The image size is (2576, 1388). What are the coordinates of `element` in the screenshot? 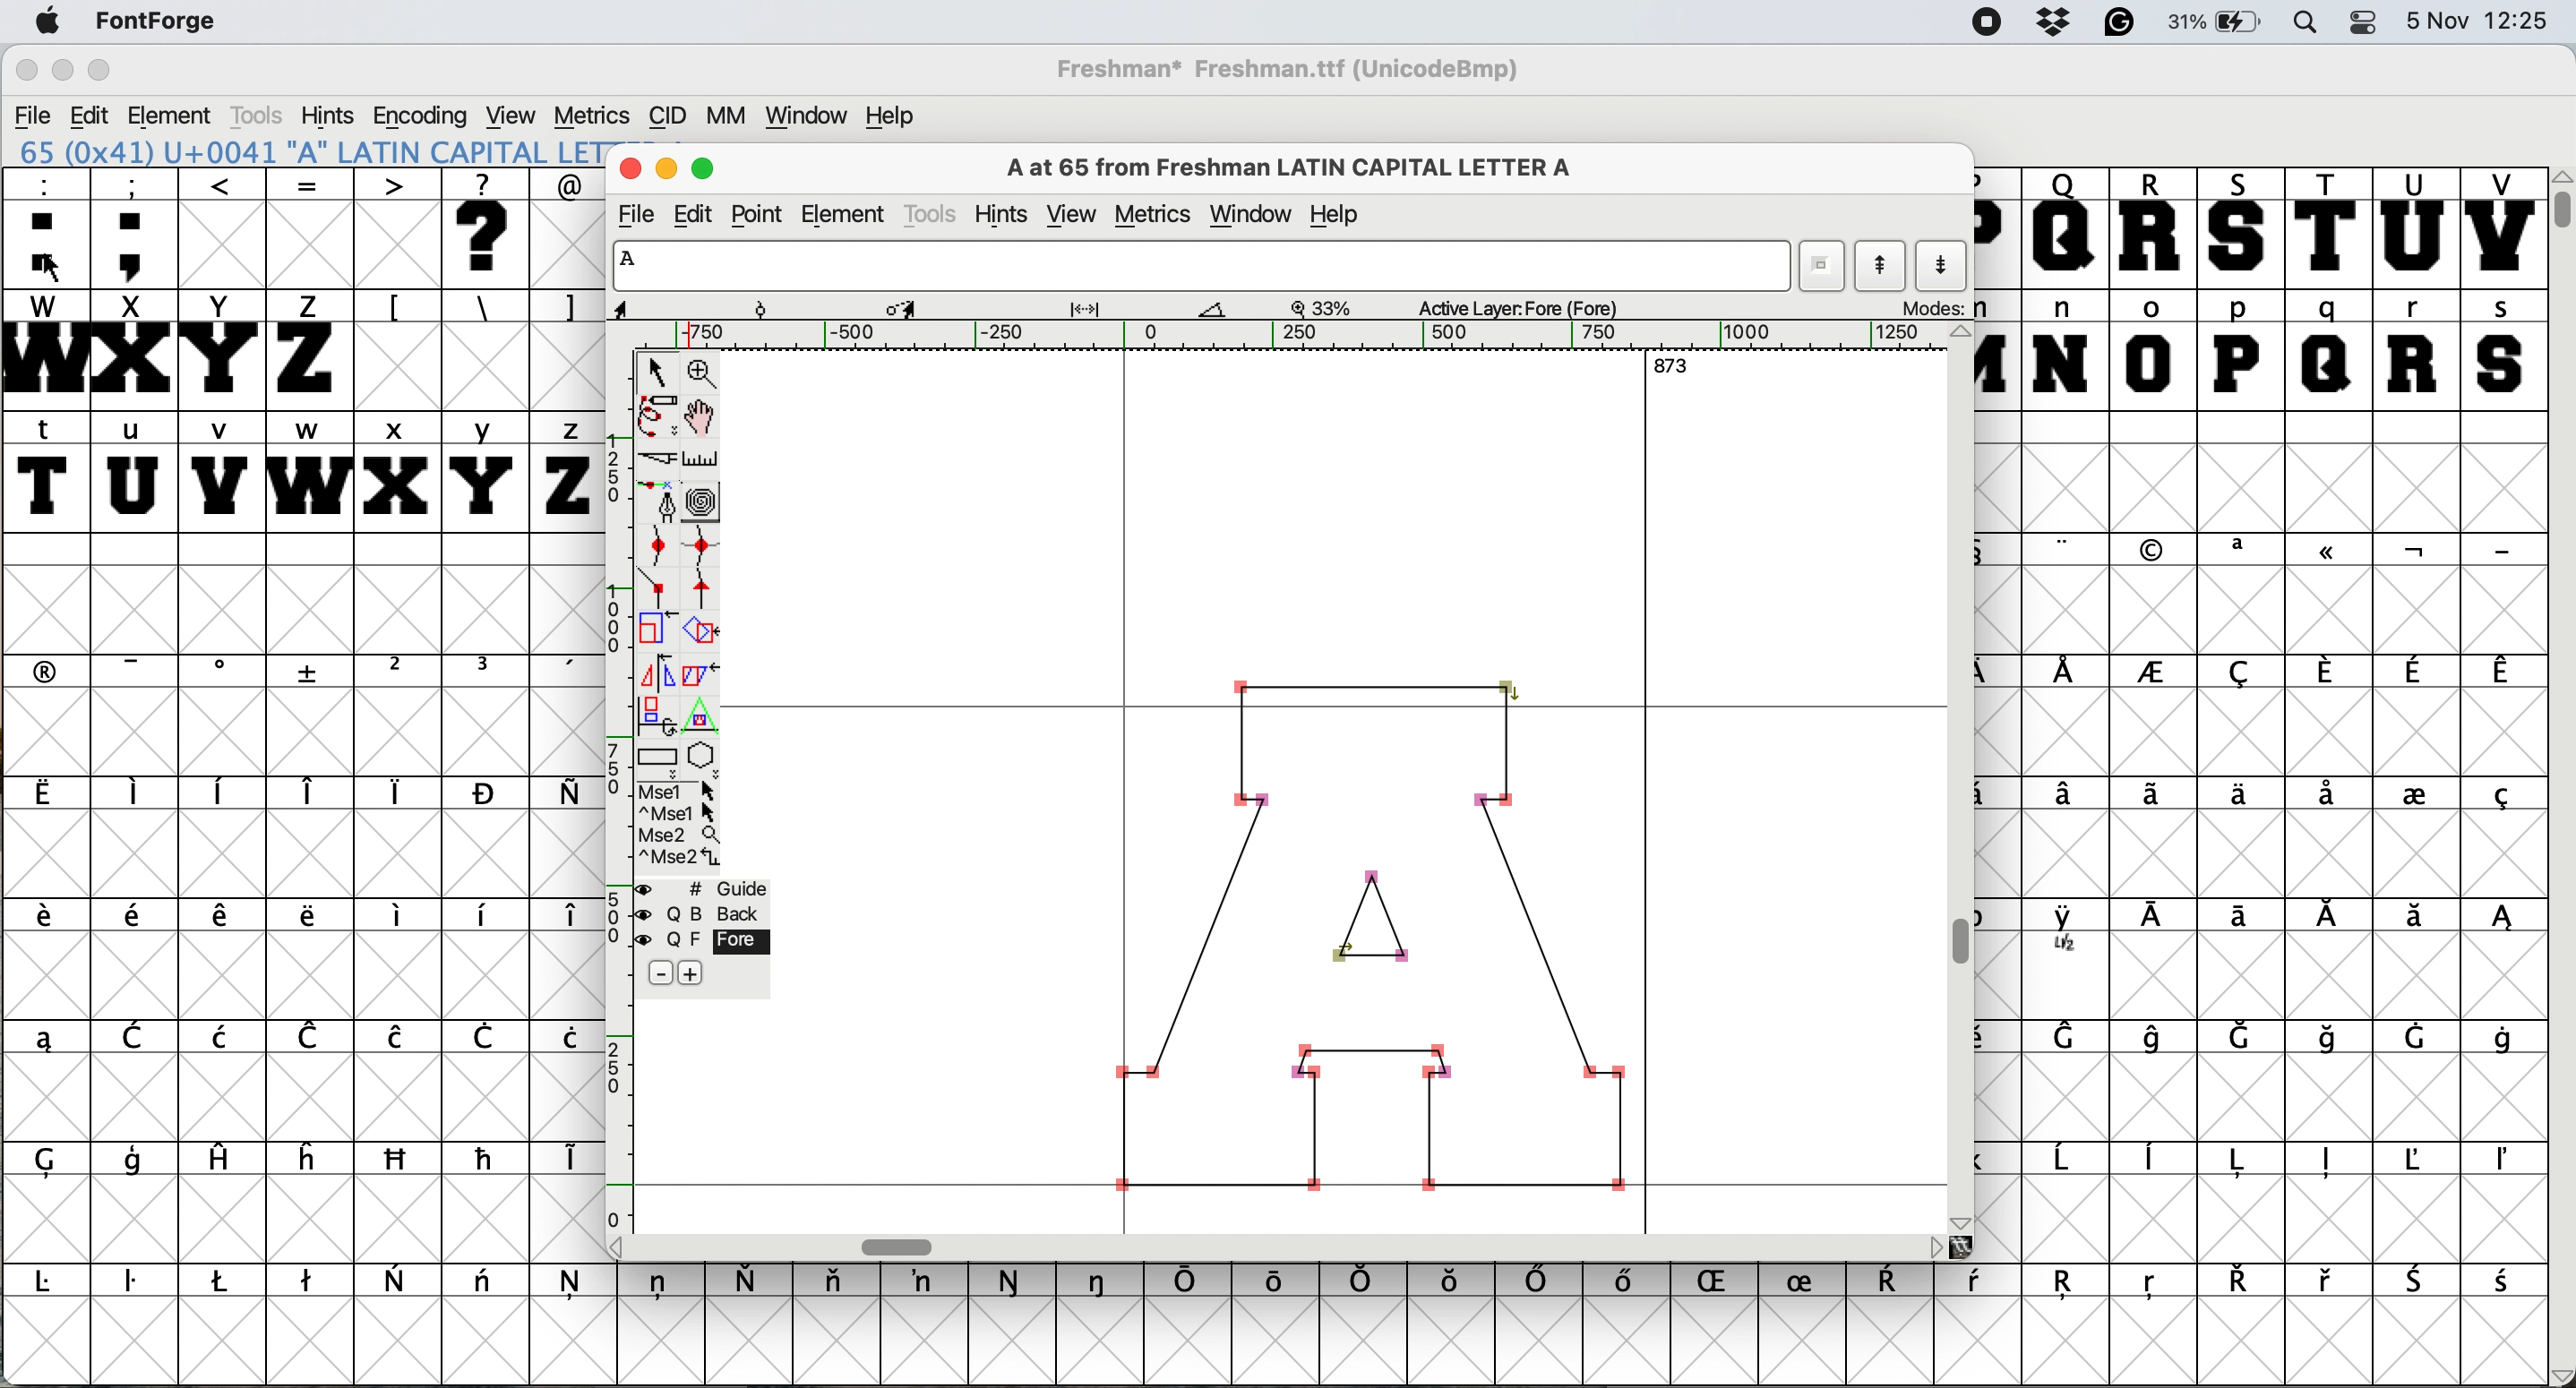 It's located at (843, 214).